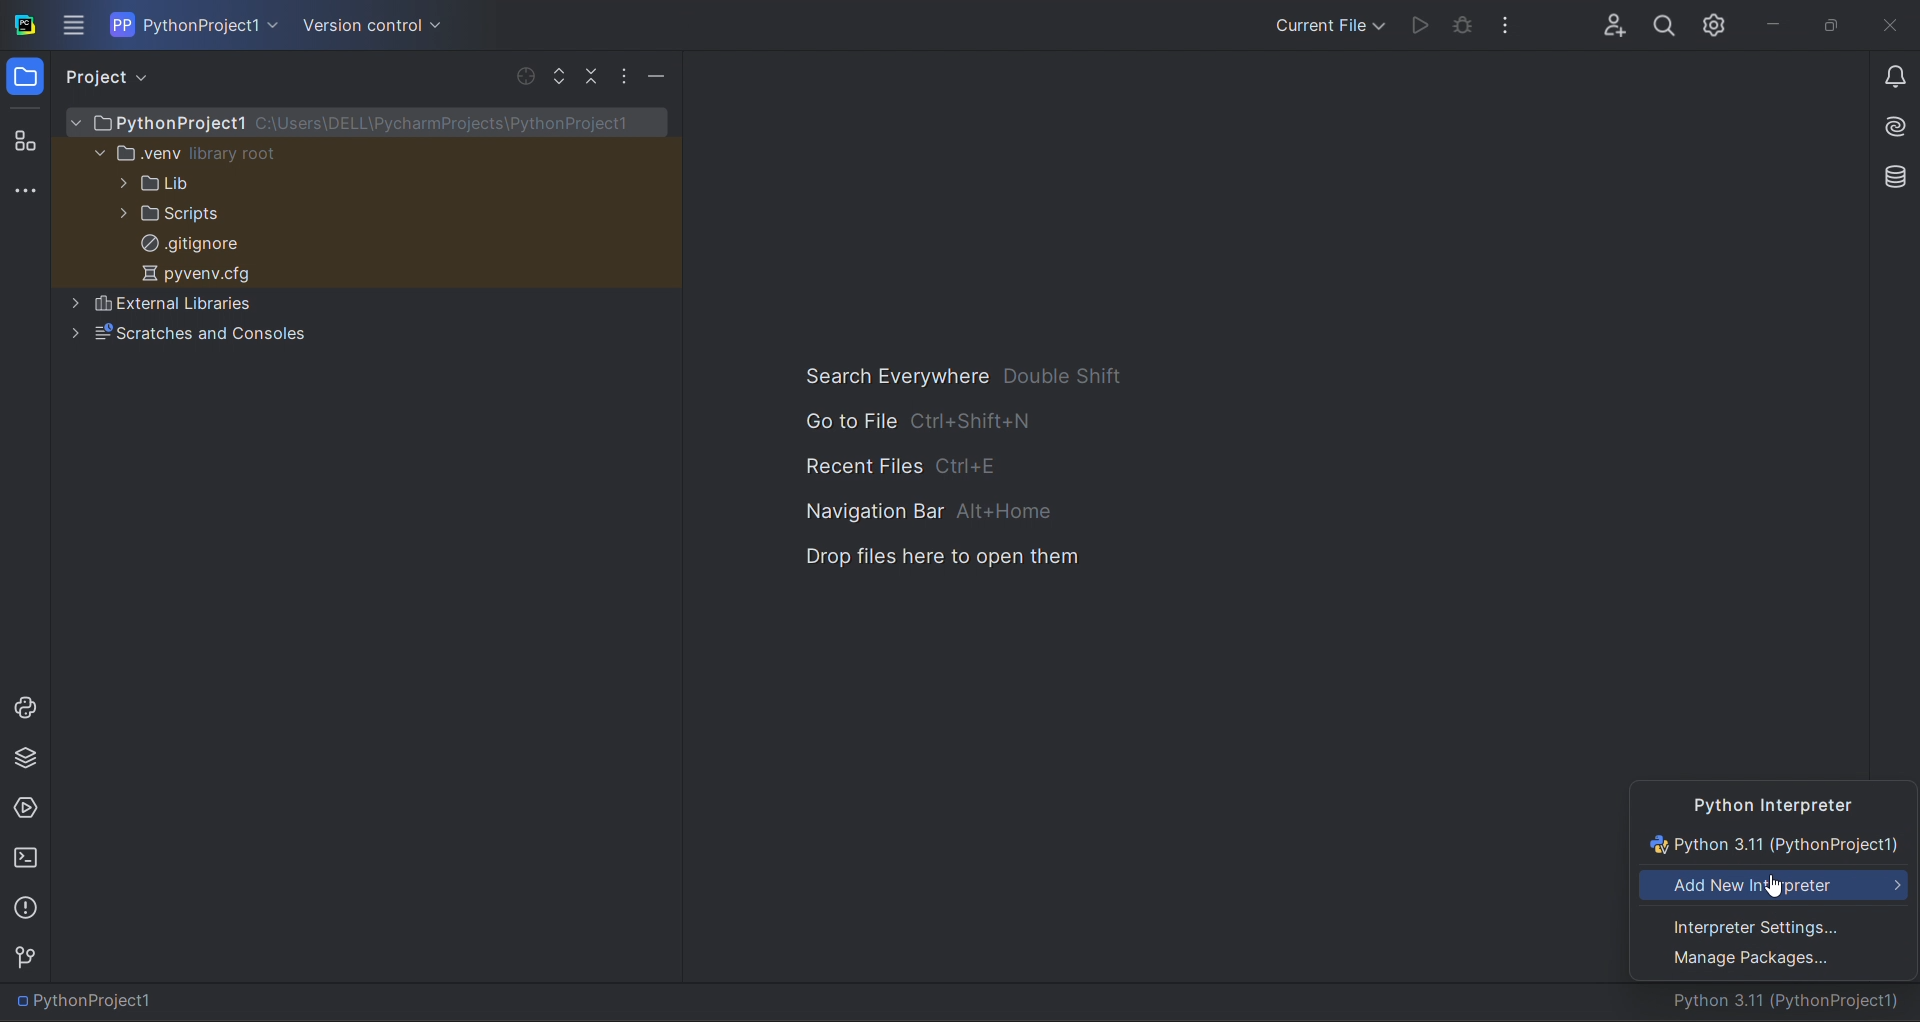 This screenshot has width=1920, height=1022. What do you see at coordinates (369, 26) in the screenshot?
I see `version control` at bounding box center [369, 26].